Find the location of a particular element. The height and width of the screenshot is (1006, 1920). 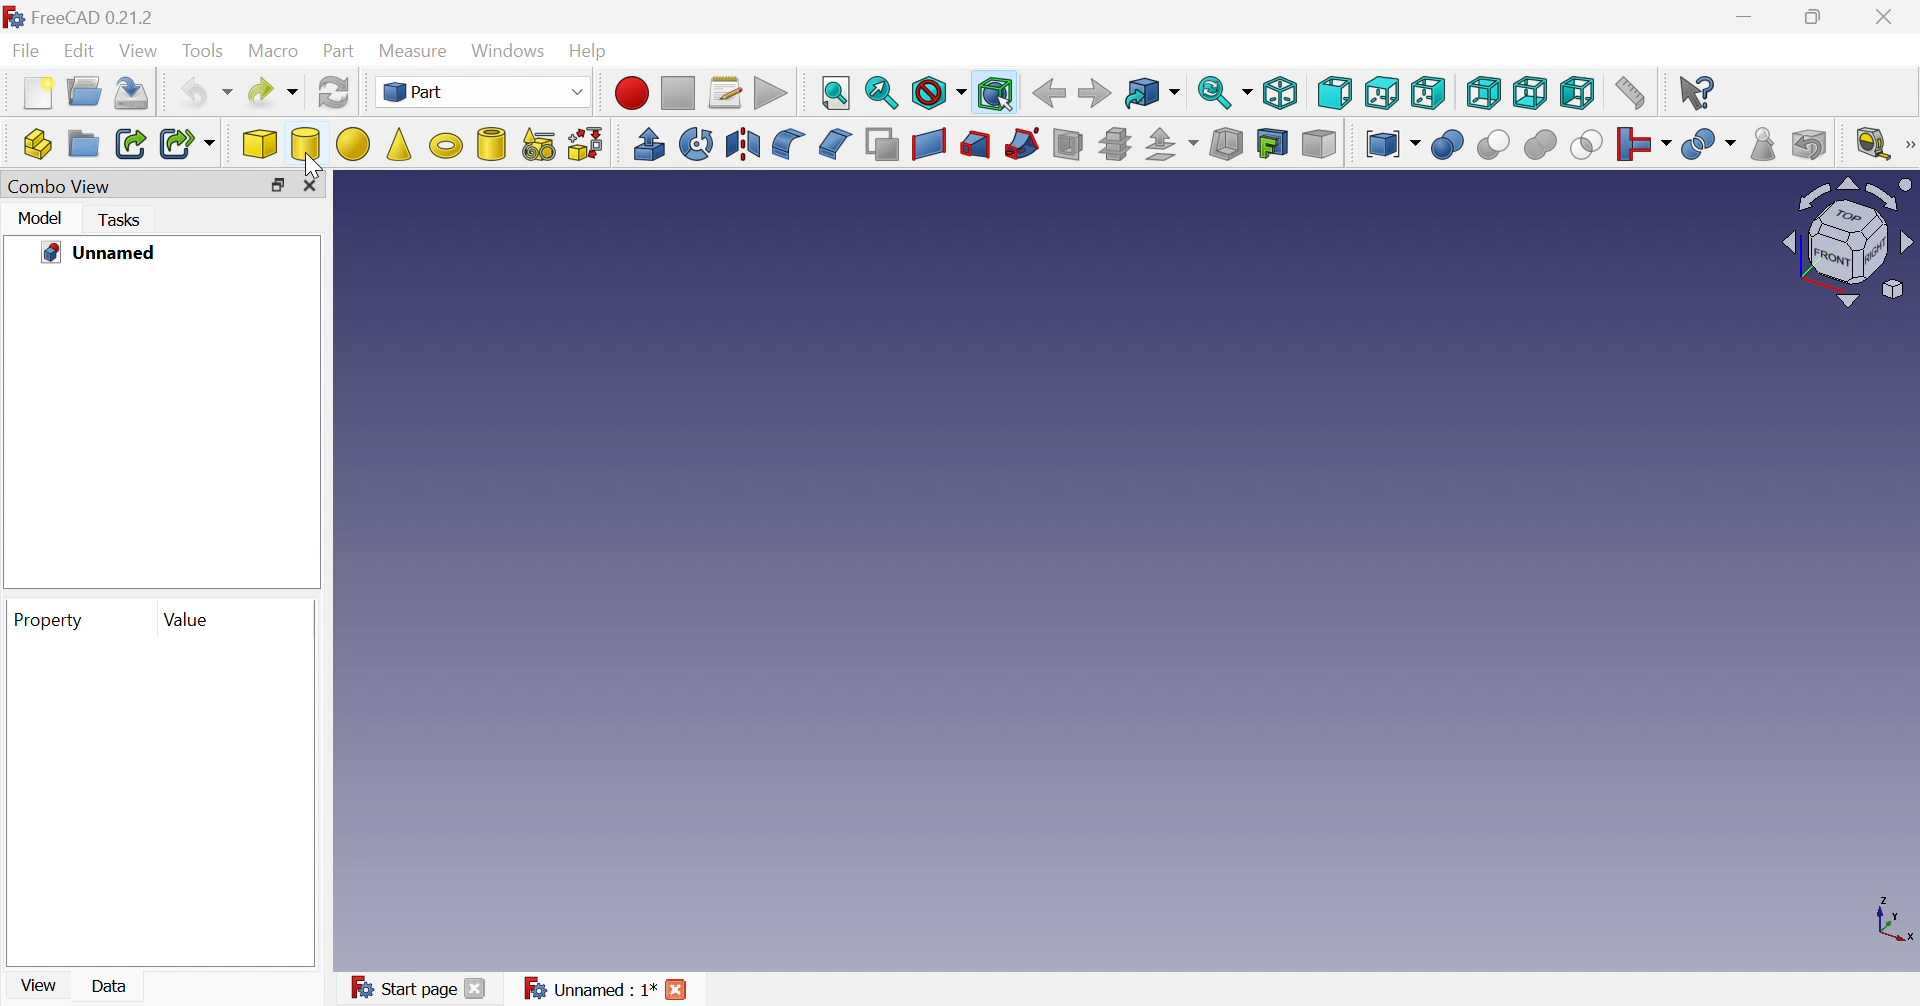

Create primitives... is located at coordinates (539, 147).